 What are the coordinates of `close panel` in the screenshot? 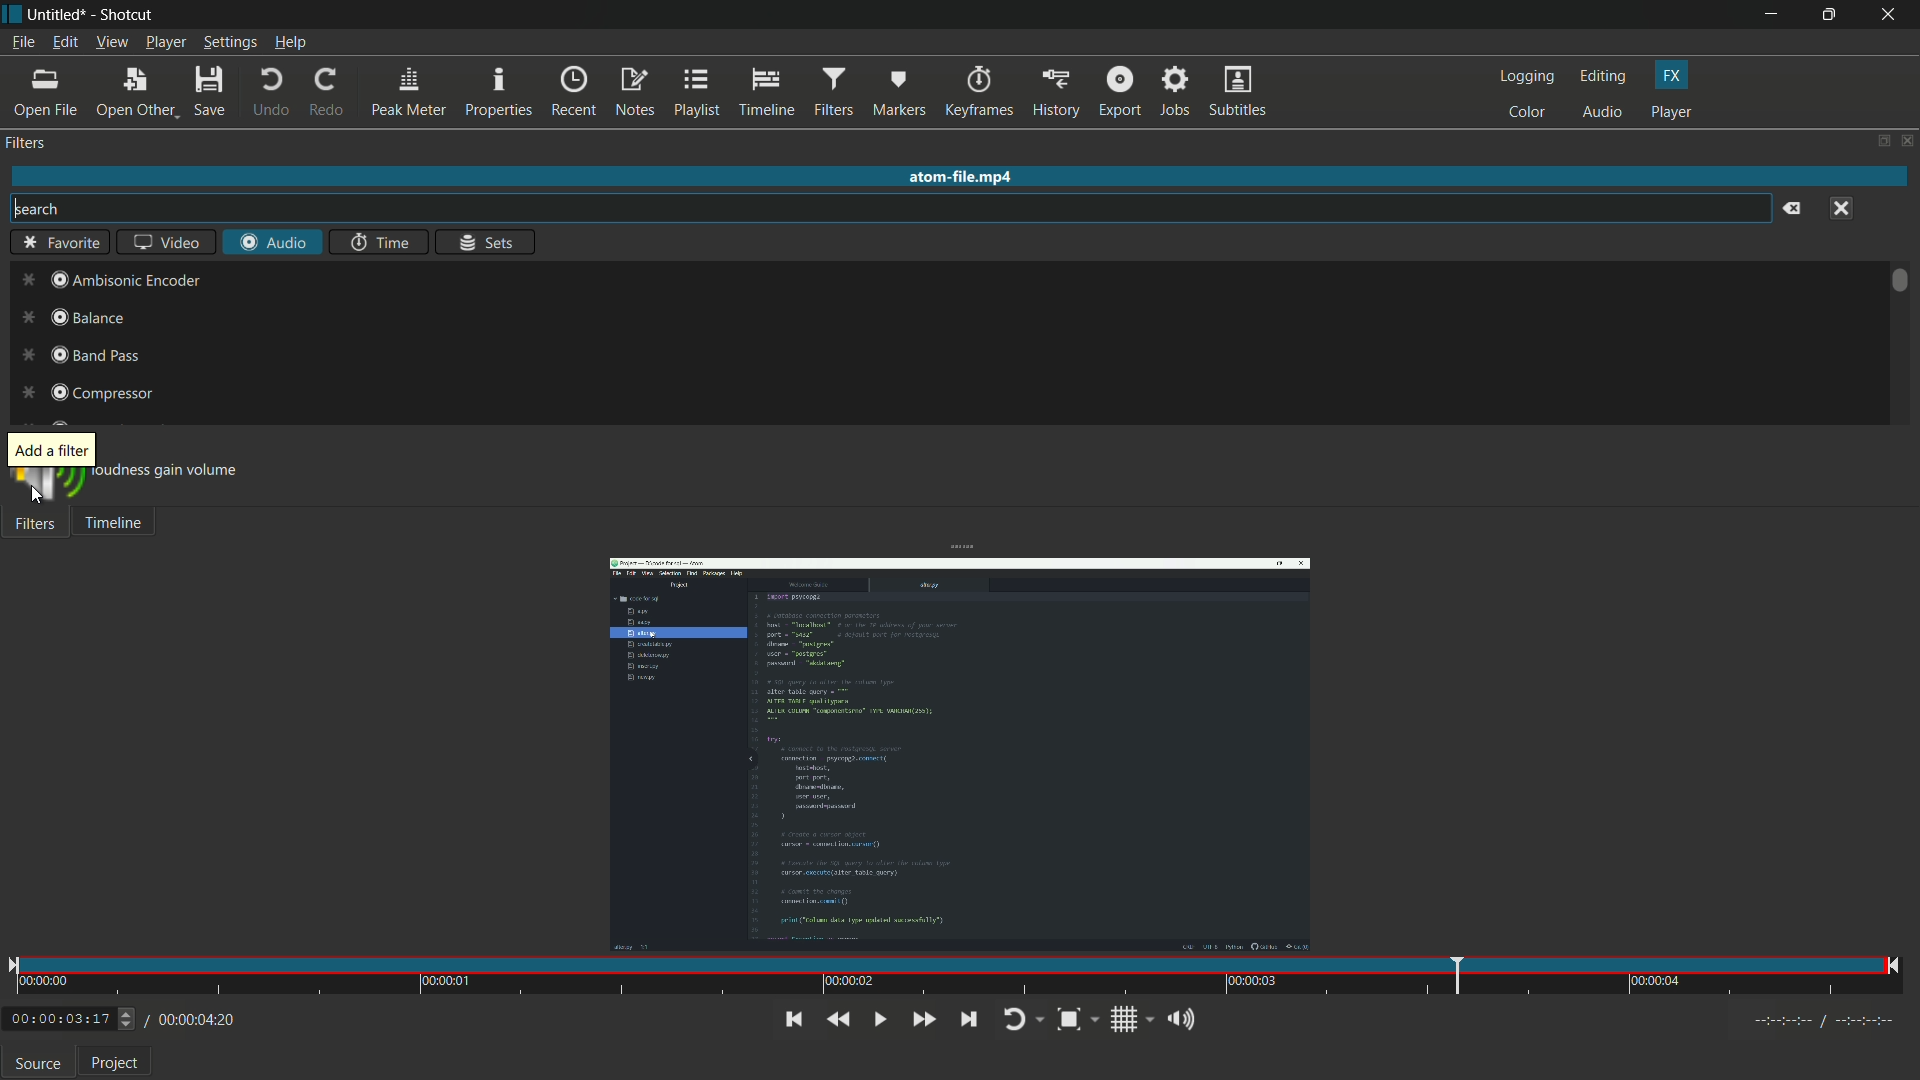 It's located at (1906, 140).